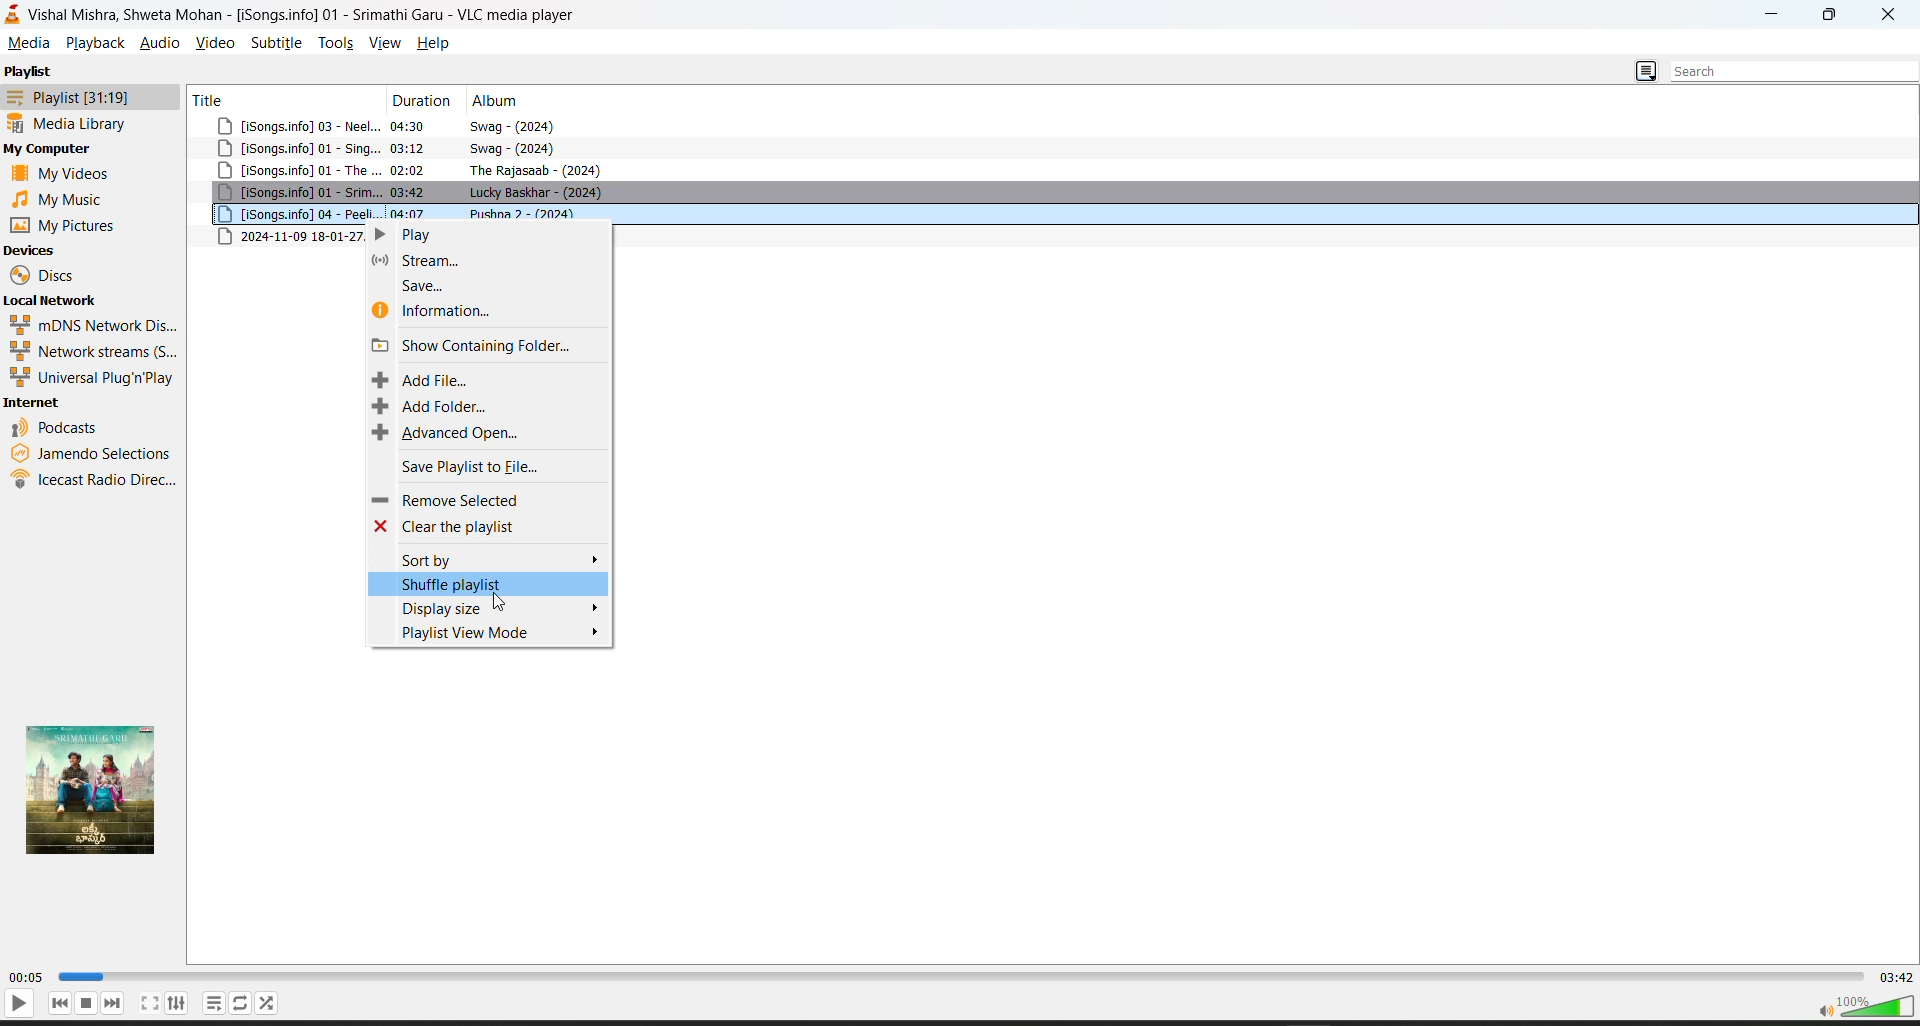 The width and height of the screenshot is (1920, 1026). What do you see at coordinates (115, 1003) in the screenshot?
I see `next` at bounding box center [115, 1003].